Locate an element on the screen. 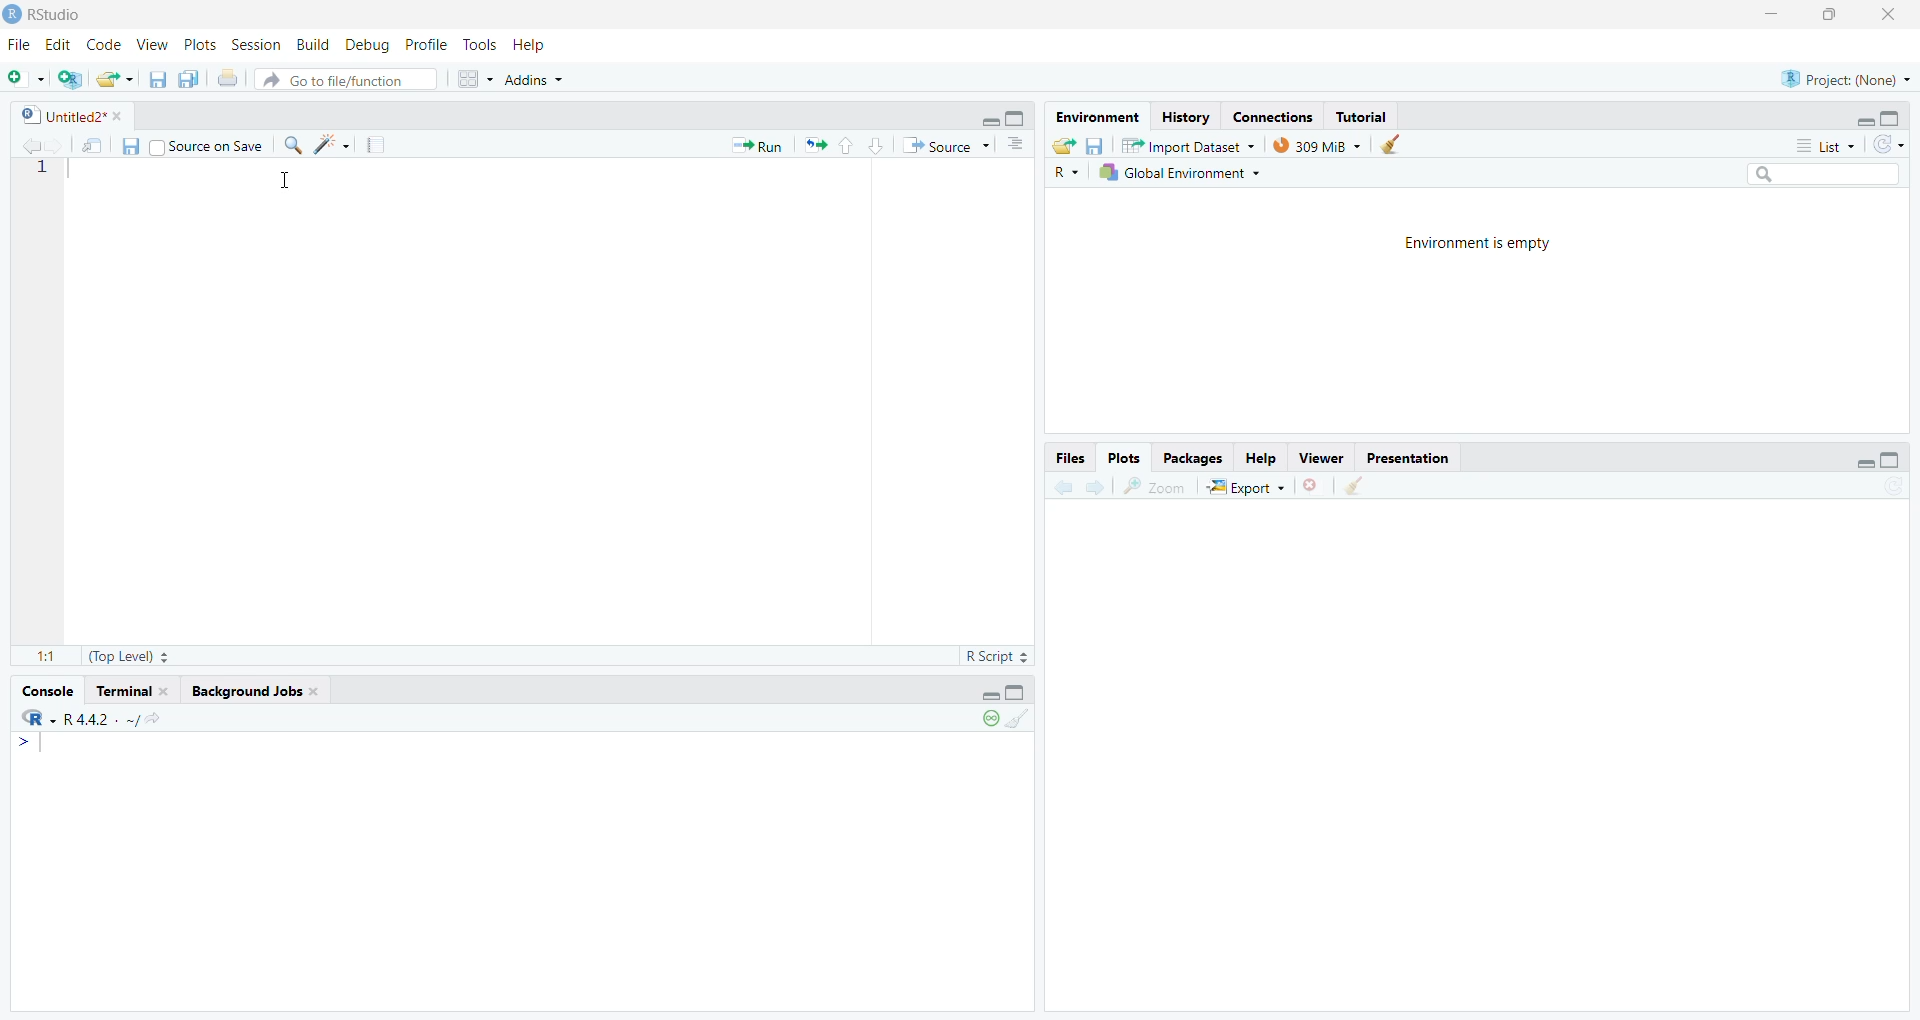 The height and width of the screenshot is (1020, 1920). 1 is located at coordinates (52, 178).